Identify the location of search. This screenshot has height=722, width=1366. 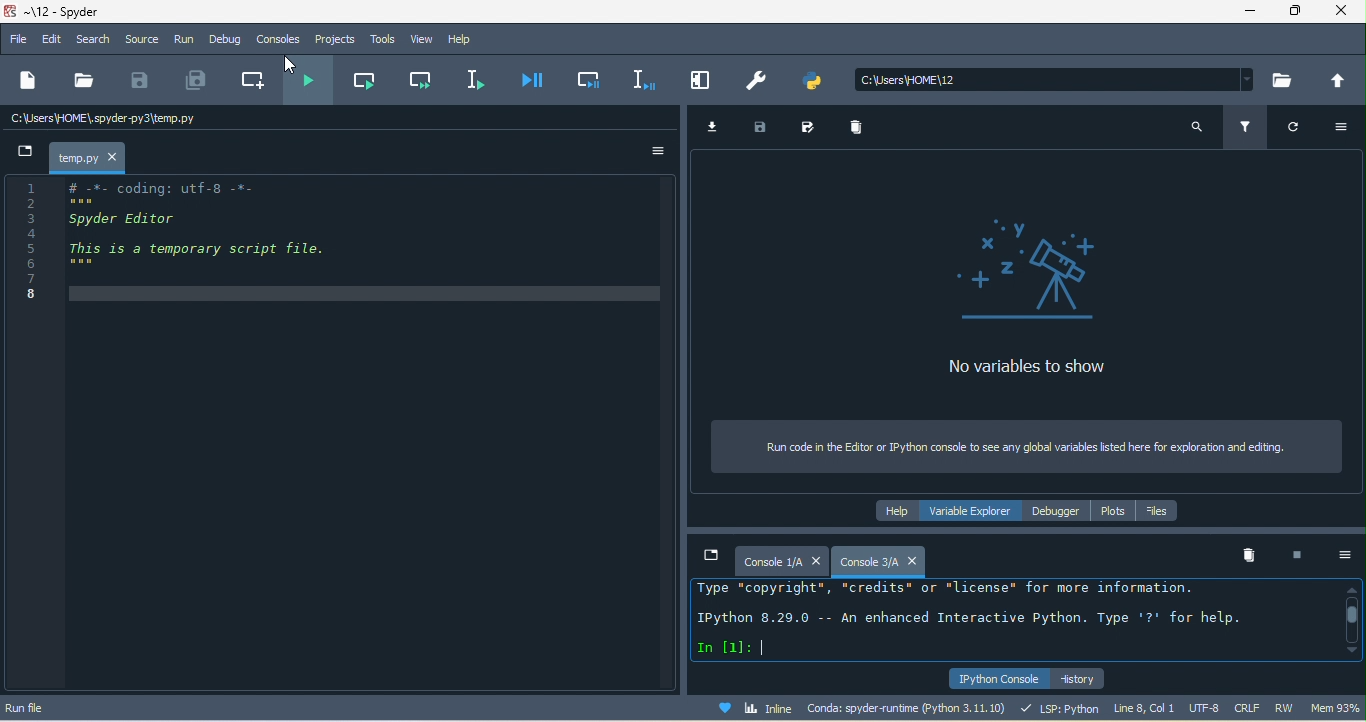
(93, 38).